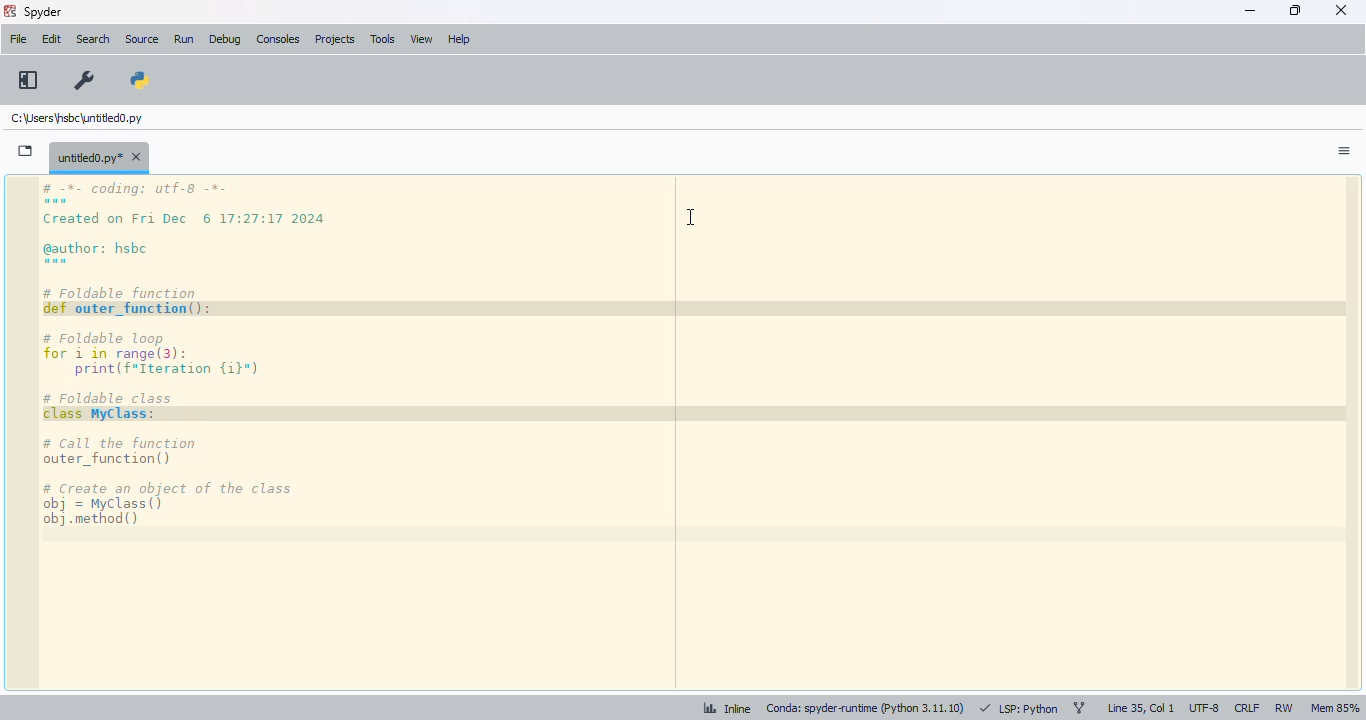  What do you see at coordinates (1284, 709) in the screenshot?
I see `RW` at bounding box center [1284, 709].